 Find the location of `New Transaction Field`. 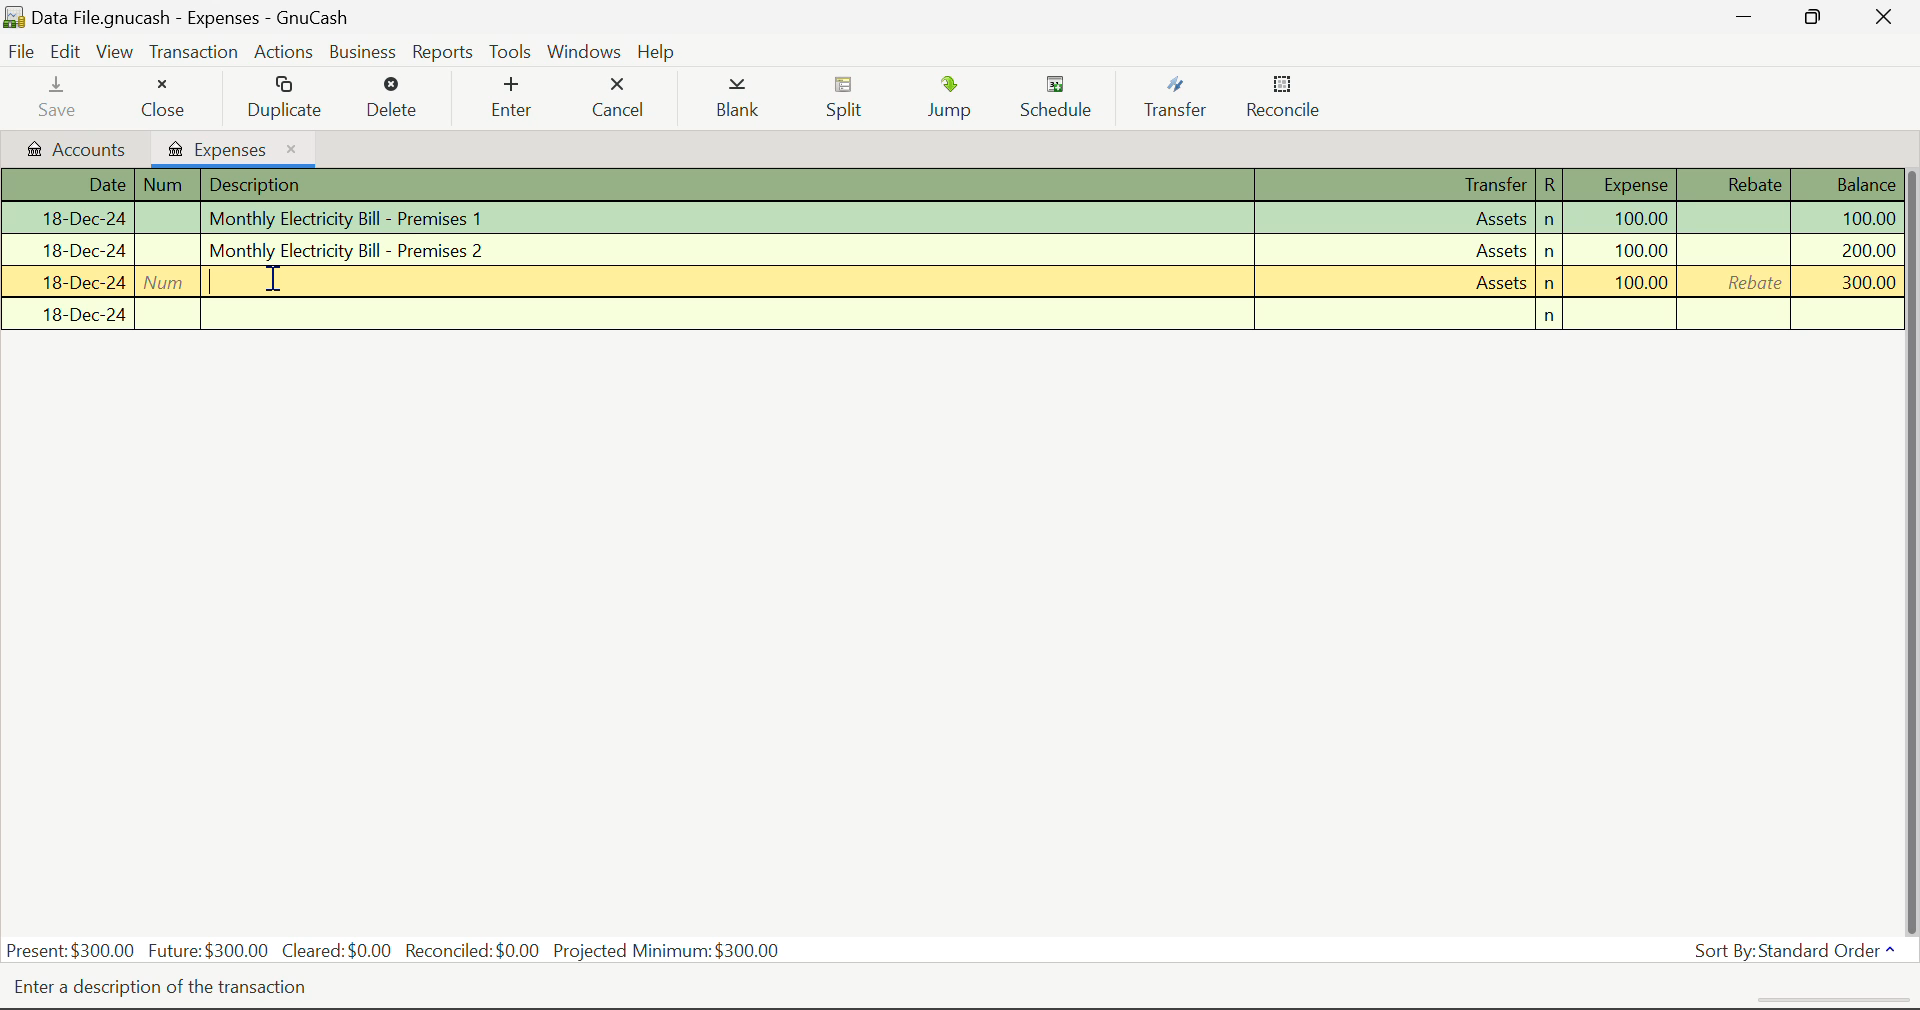

New Transaction Field is located at coordinates (960, 314).